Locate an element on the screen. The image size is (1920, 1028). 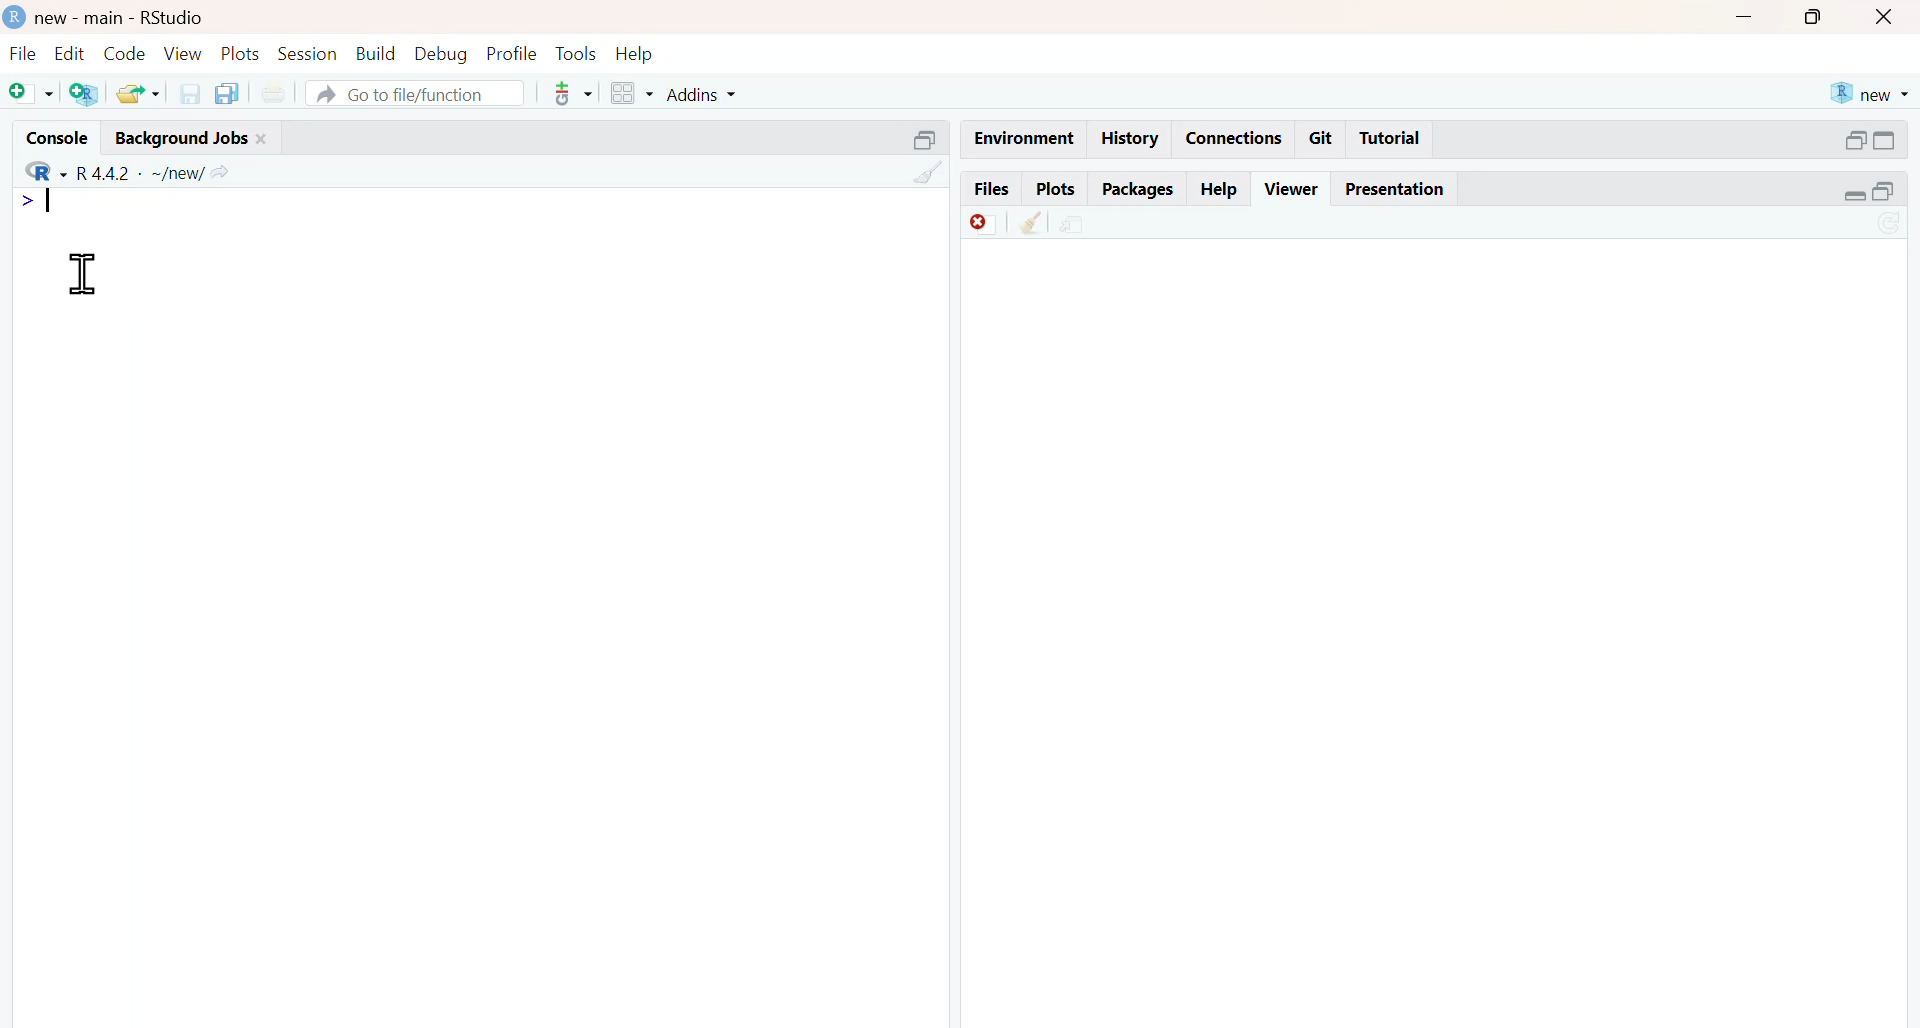
profile is located at coordinates (513, 54).